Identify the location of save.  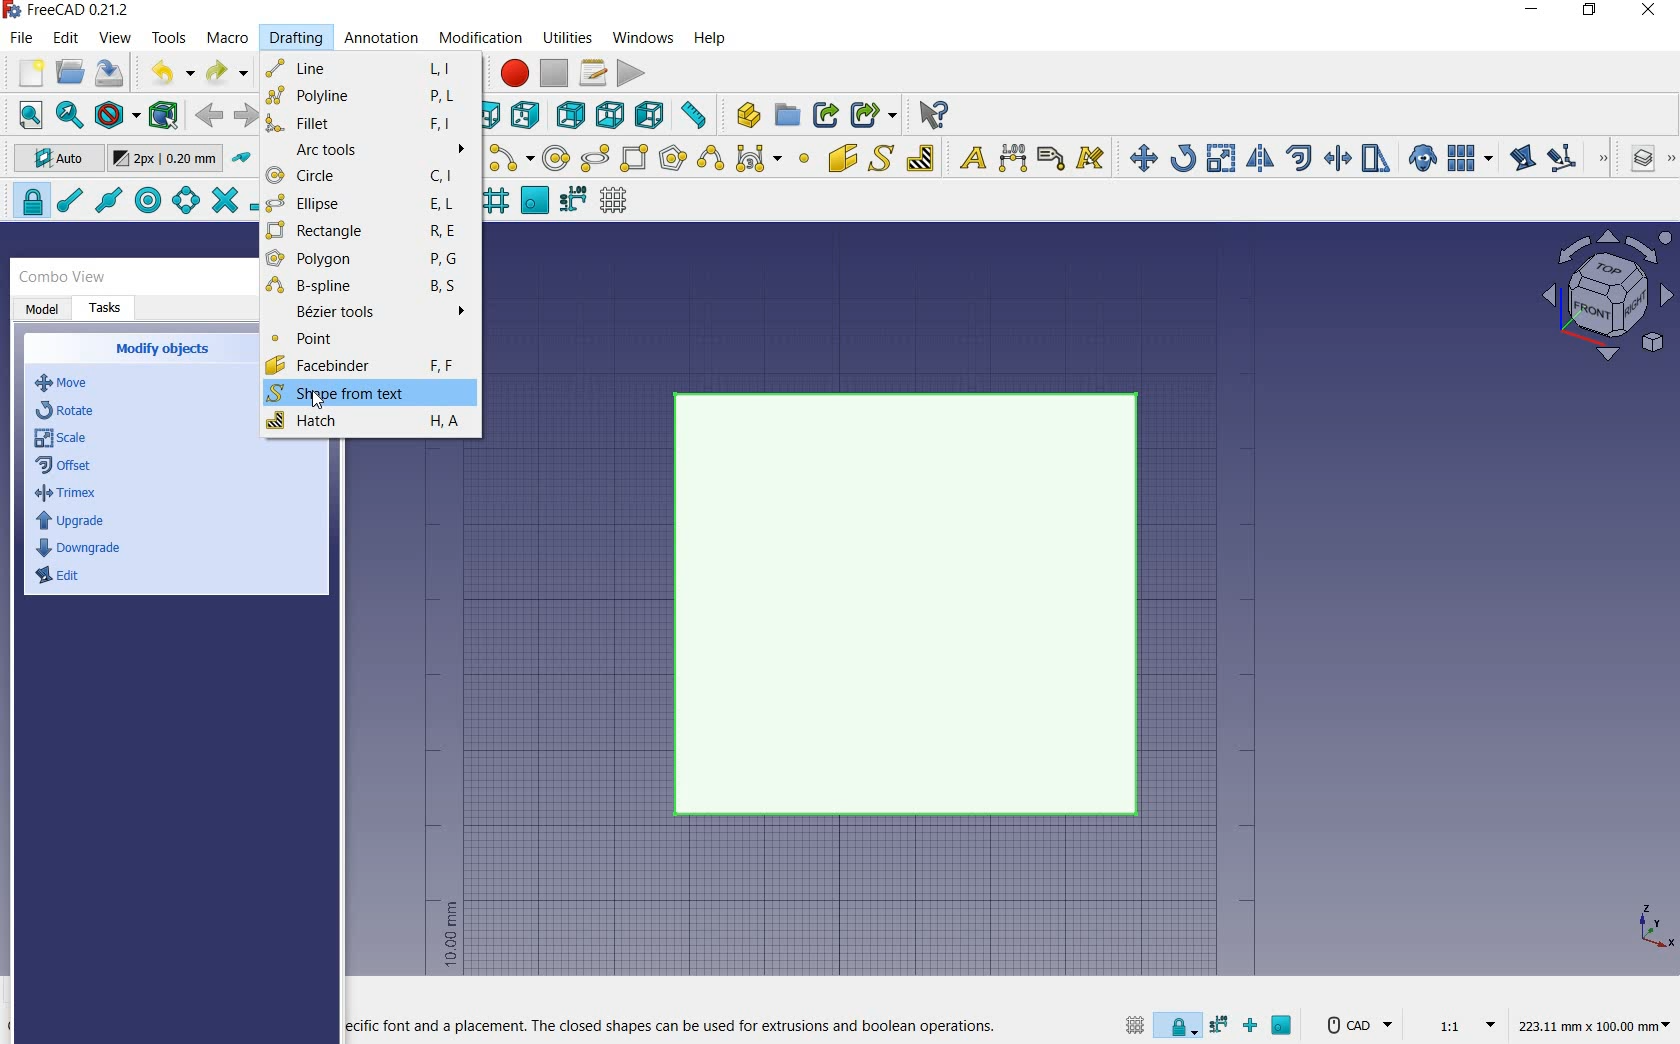
(110, 73).